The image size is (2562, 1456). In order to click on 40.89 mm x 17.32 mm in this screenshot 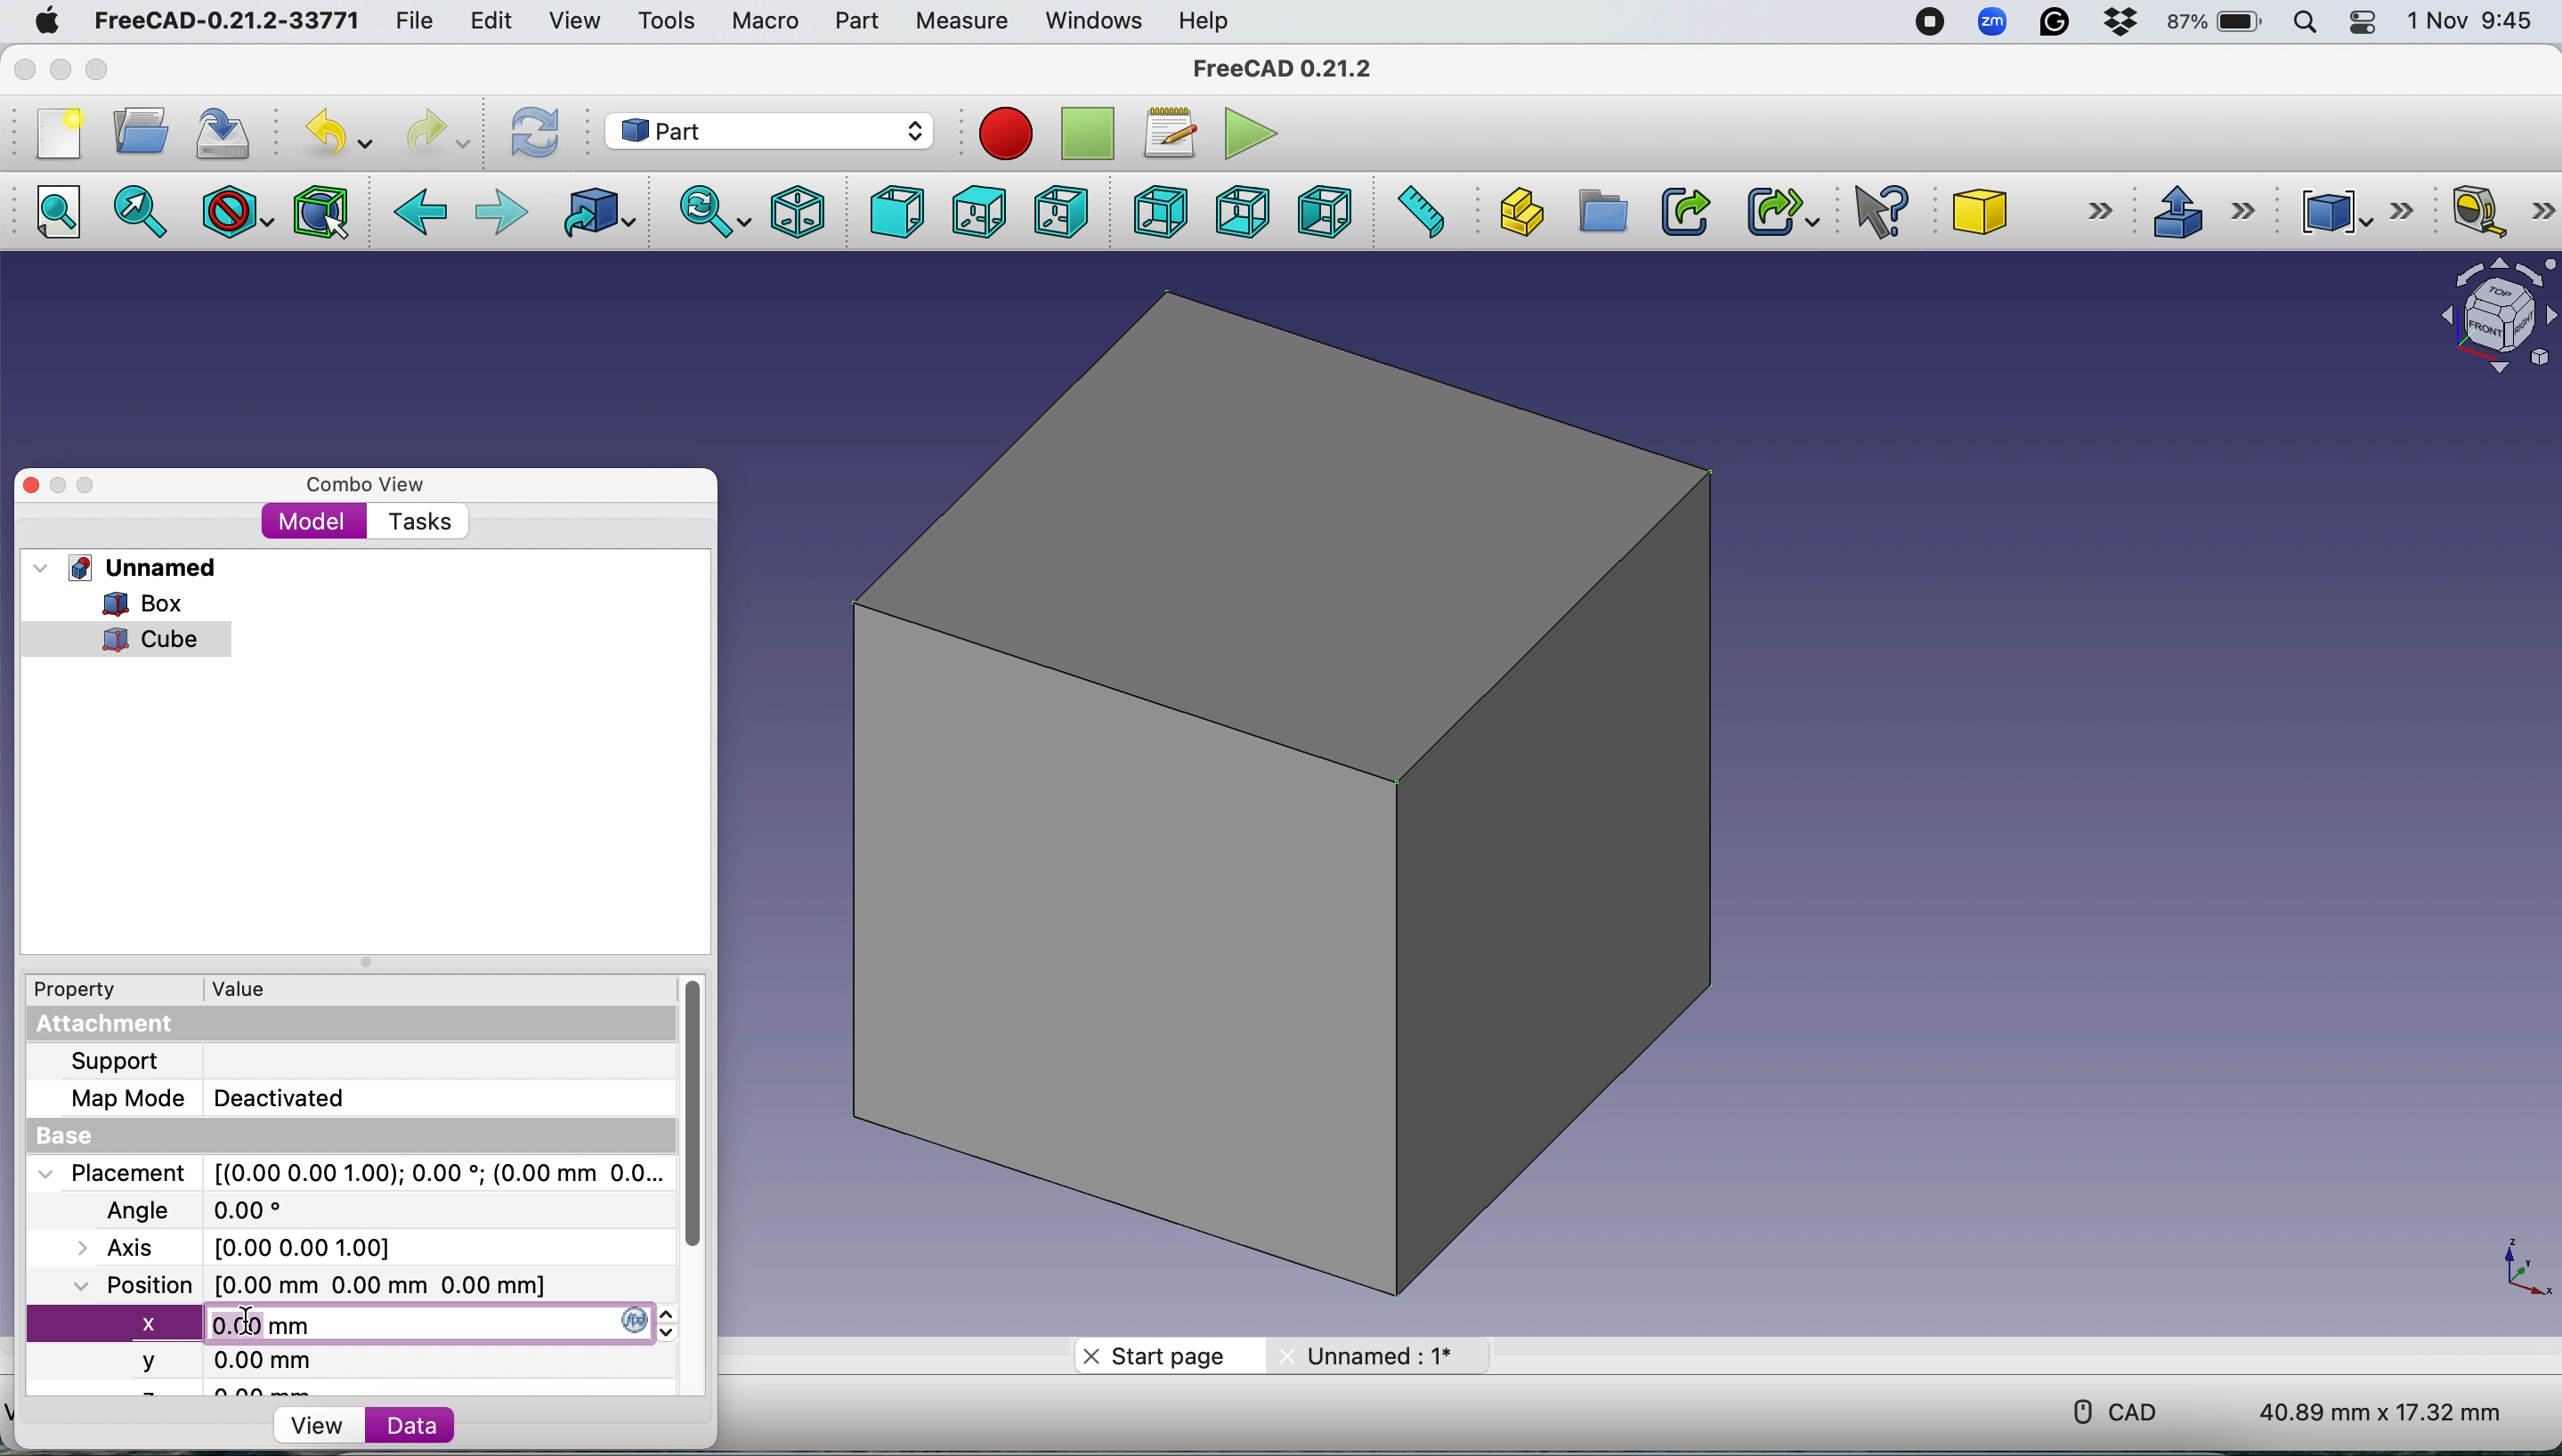, I will do `click(2364, 1409)`.